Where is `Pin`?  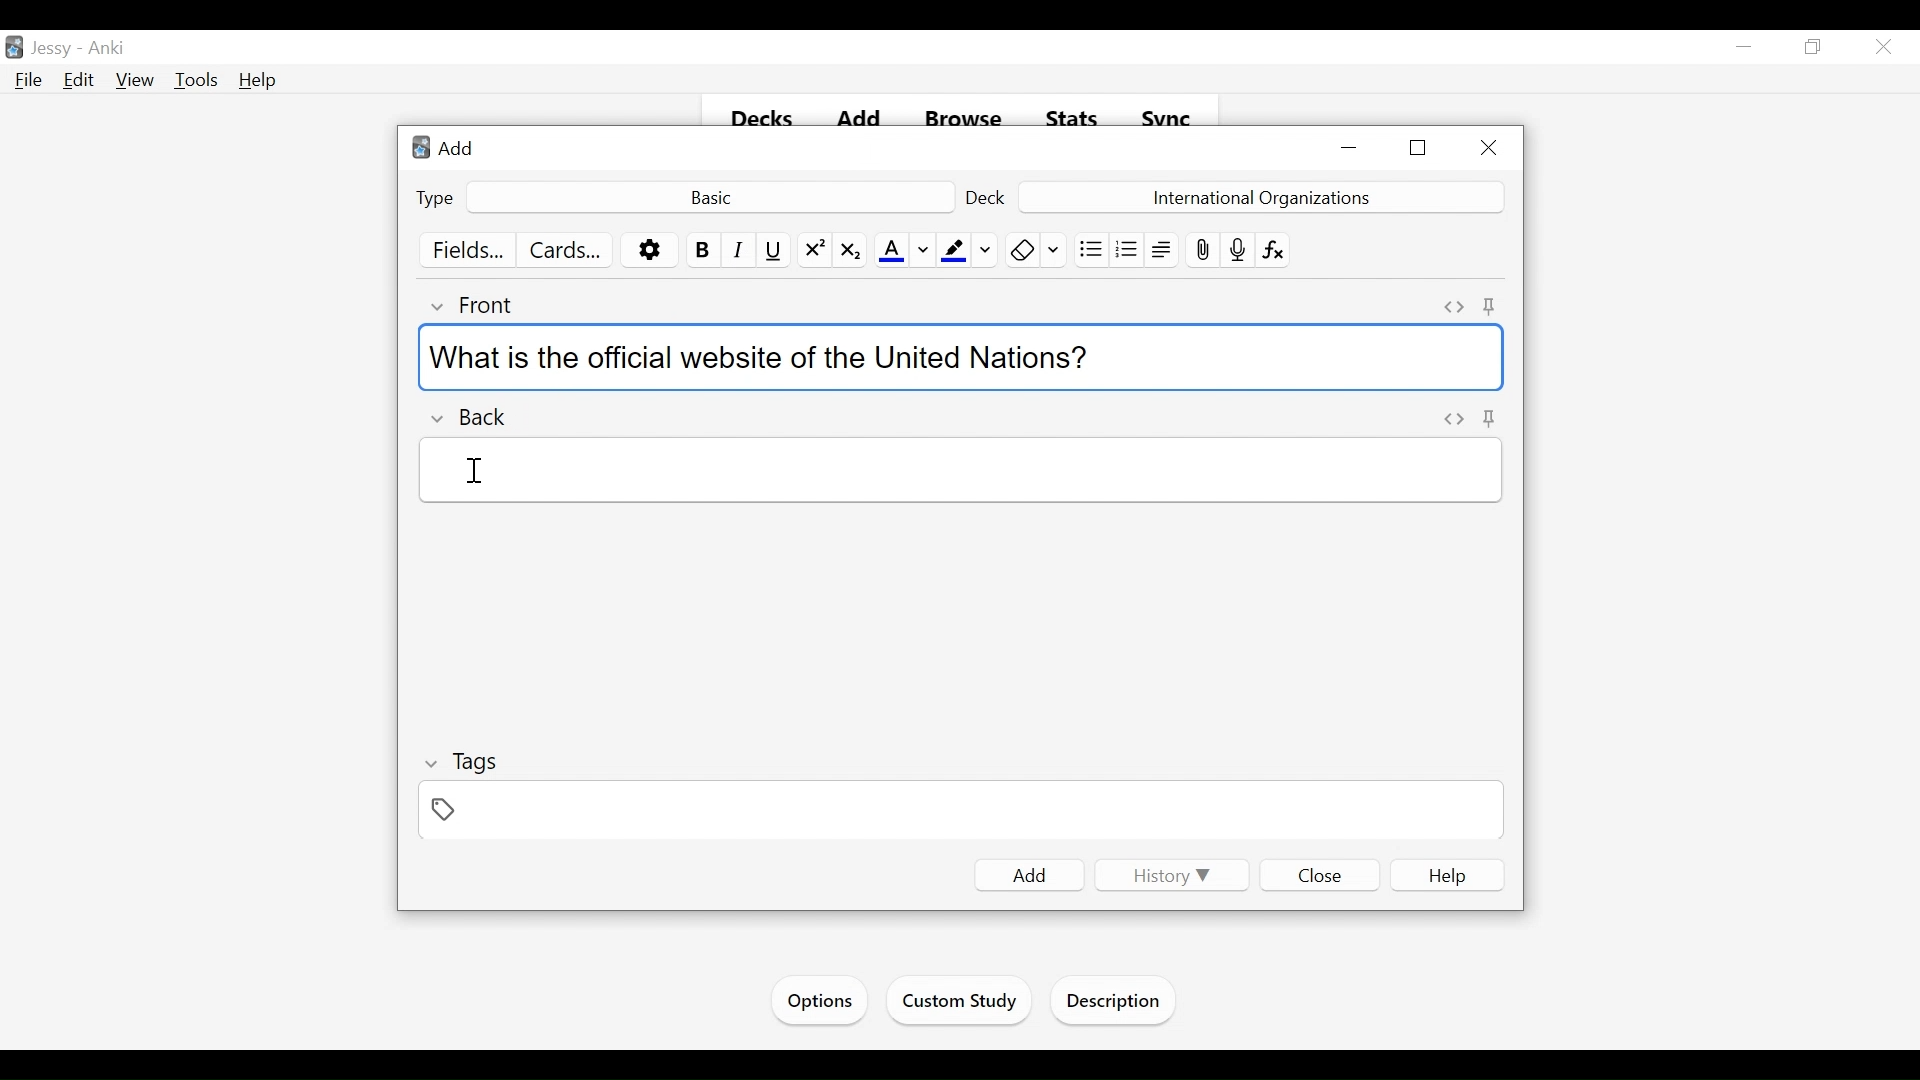 Pin is located at coordinates (1491, 419).